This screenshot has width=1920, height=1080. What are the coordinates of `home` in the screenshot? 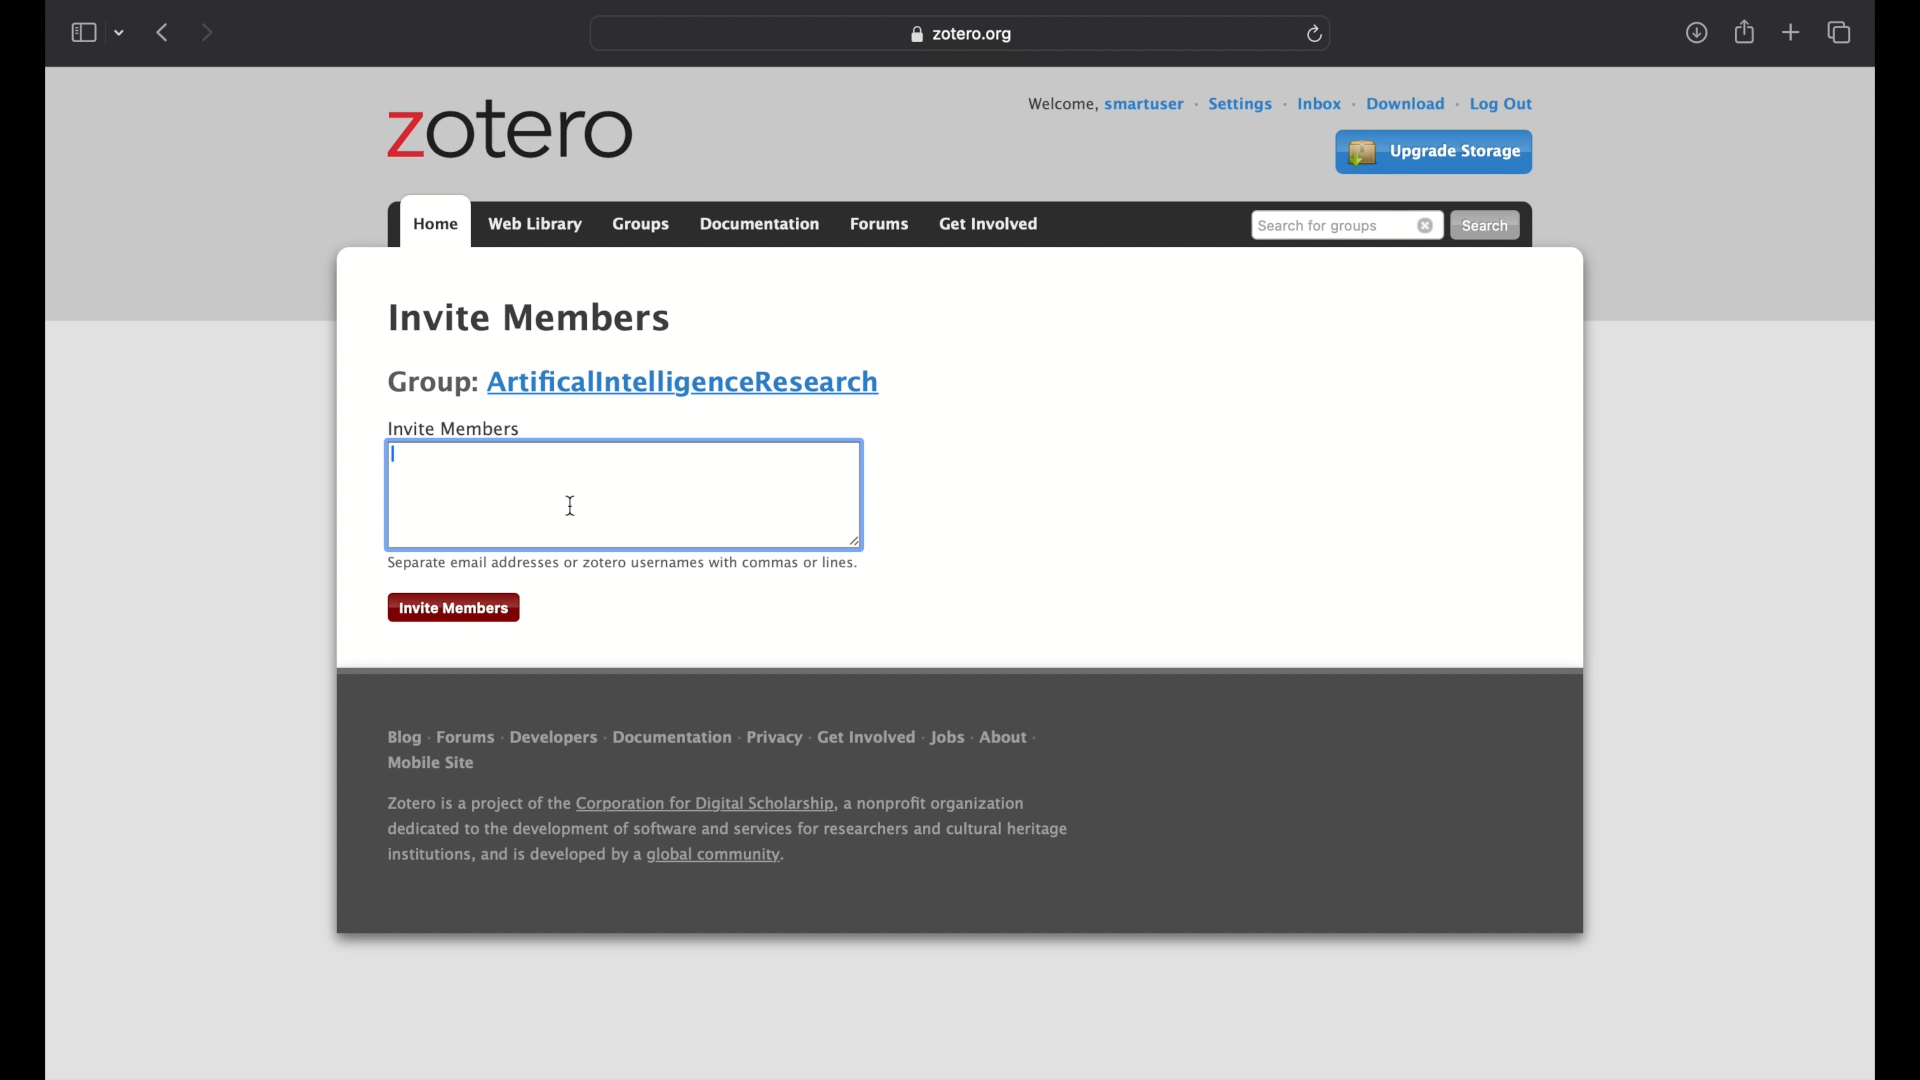 It's located at (416, 280).